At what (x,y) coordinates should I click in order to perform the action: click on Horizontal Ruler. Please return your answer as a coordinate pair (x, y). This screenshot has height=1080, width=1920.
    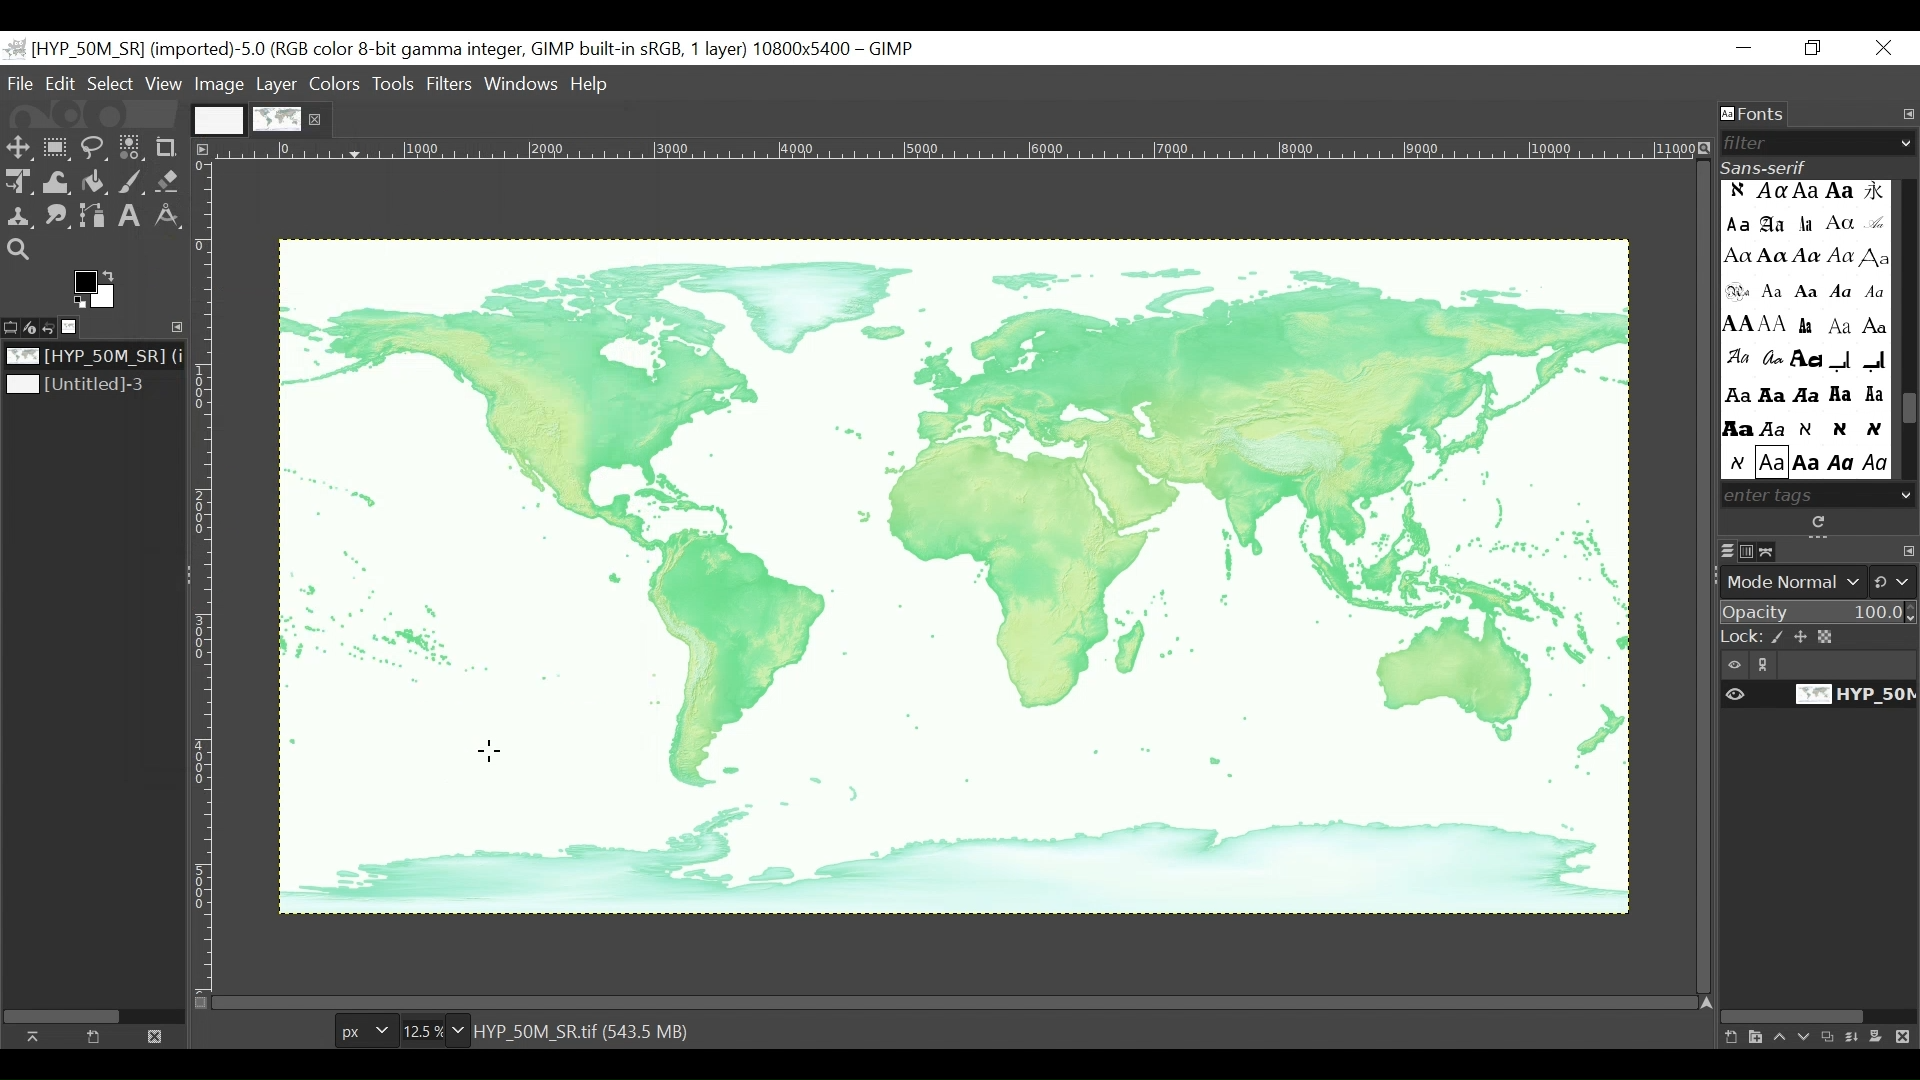
    Looking at the image, I should click on (956, 151).